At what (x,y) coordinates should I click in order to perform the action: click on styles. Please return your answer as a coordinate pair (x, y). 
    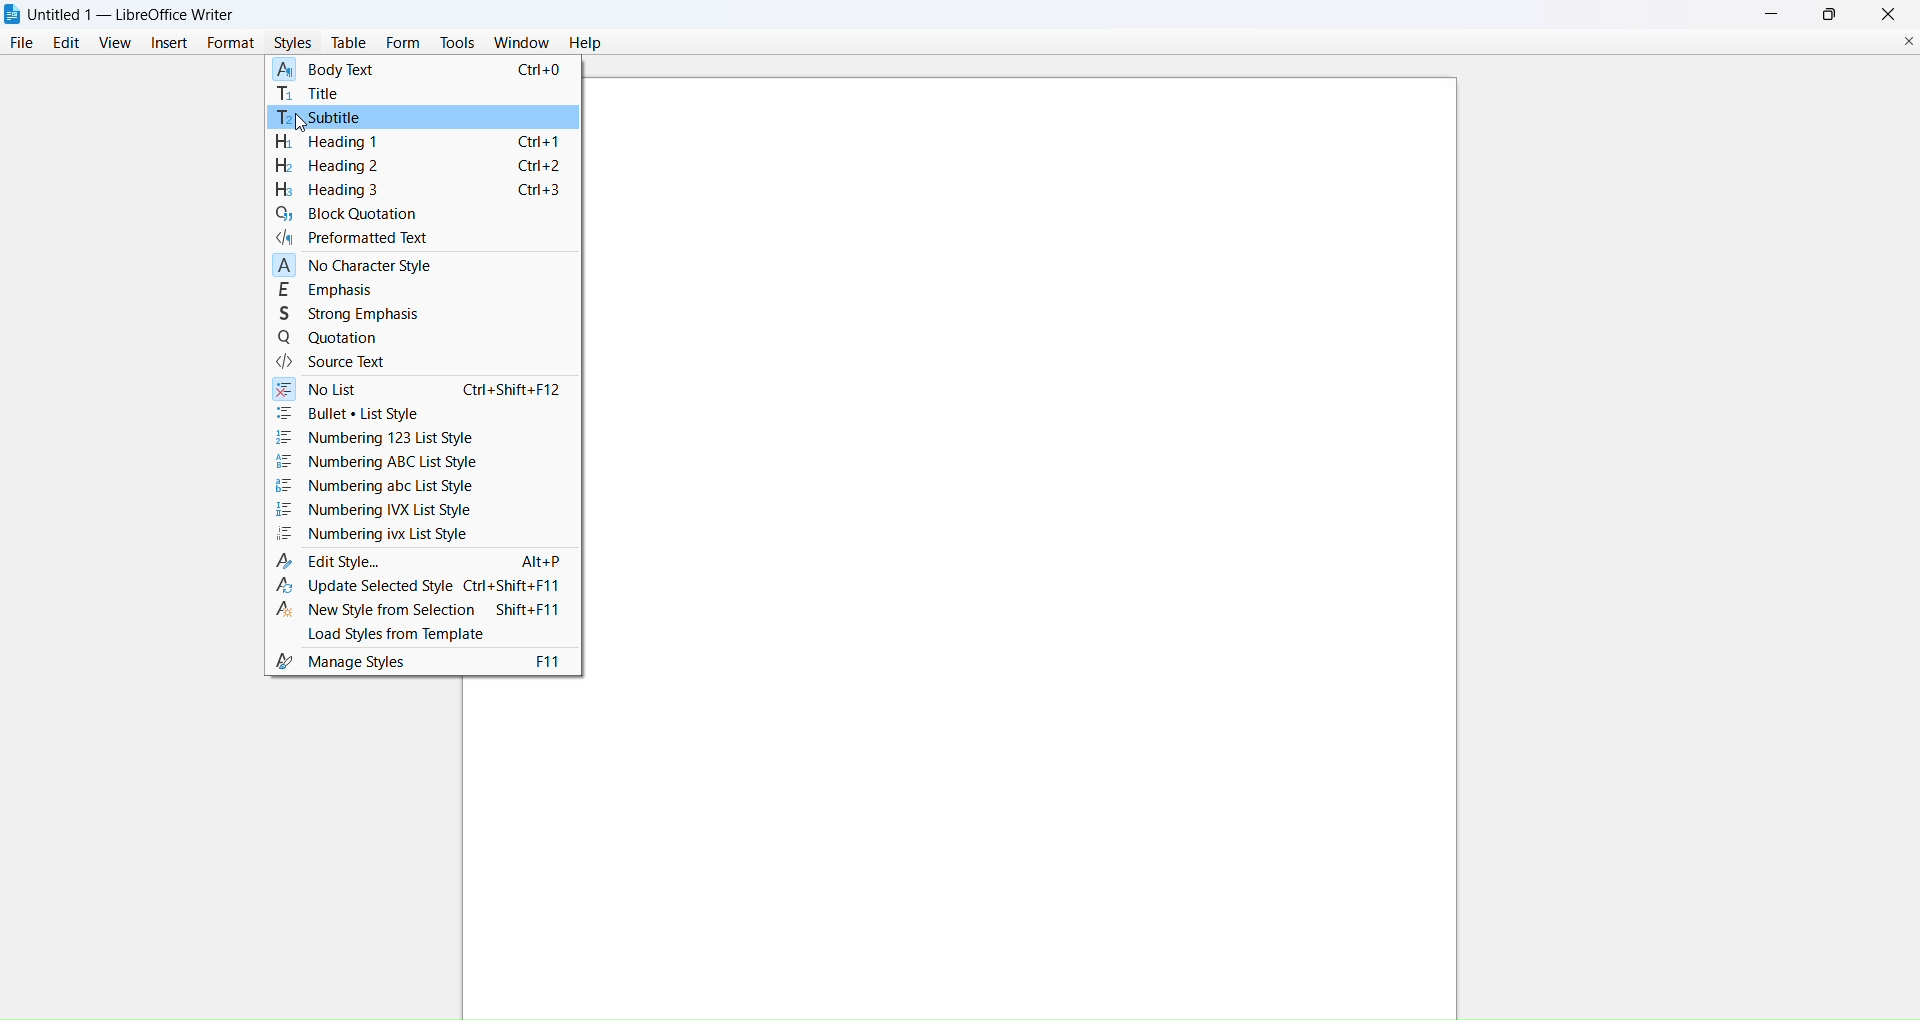
    Looking at the image, I should click on (296, 43).